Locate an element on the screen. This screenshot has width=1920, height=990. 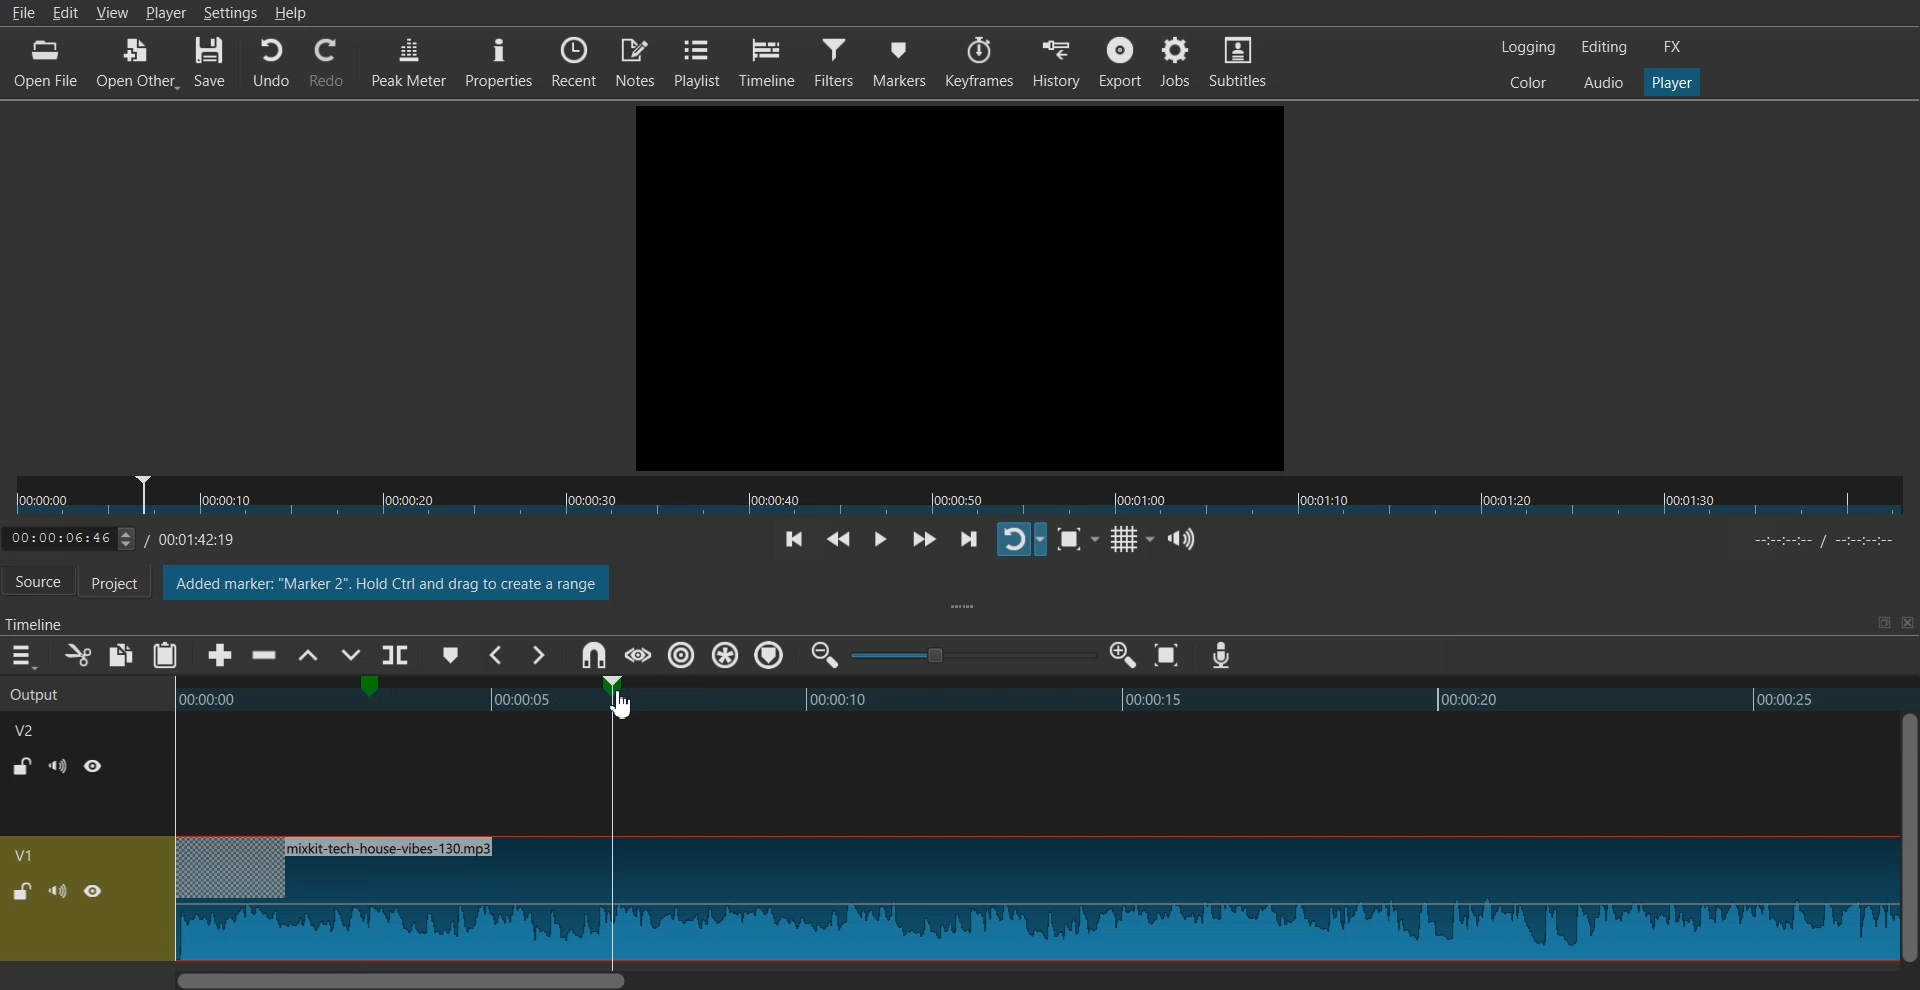
File Preview window is located at coordinates (964, 285).